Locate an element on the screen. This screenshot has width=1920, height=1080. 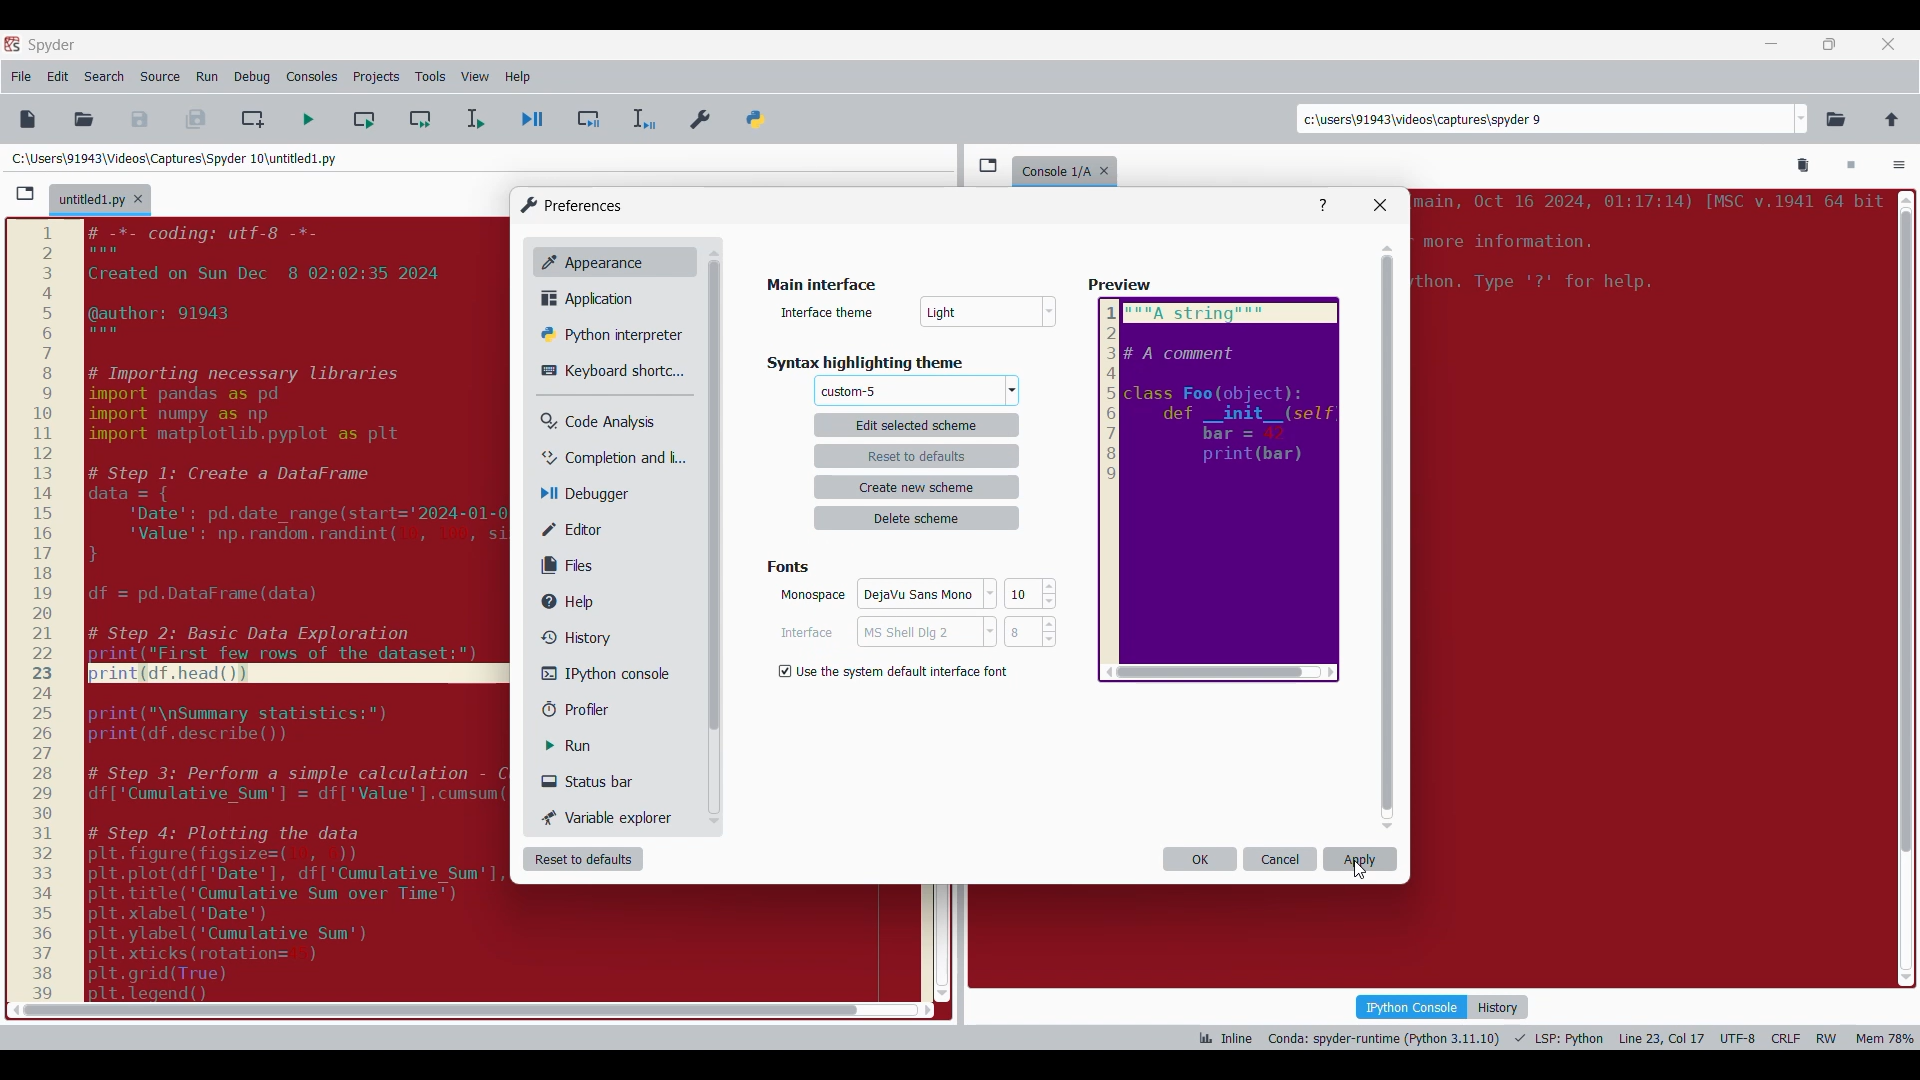
Interrupt kernel is located at coordinates (1851, 166).